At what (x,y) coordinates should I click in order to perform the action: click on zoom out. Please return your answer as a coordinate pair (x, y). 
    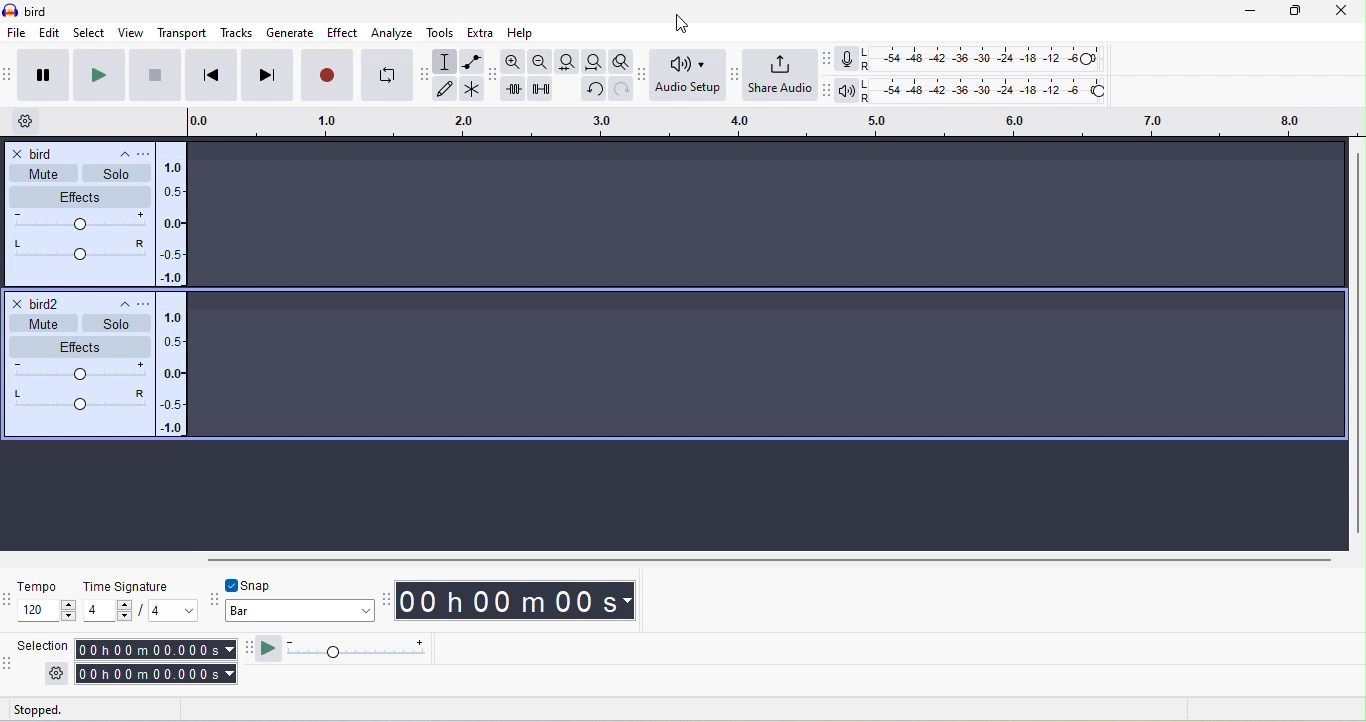
    Looking at the image, I should click on (539, 60).